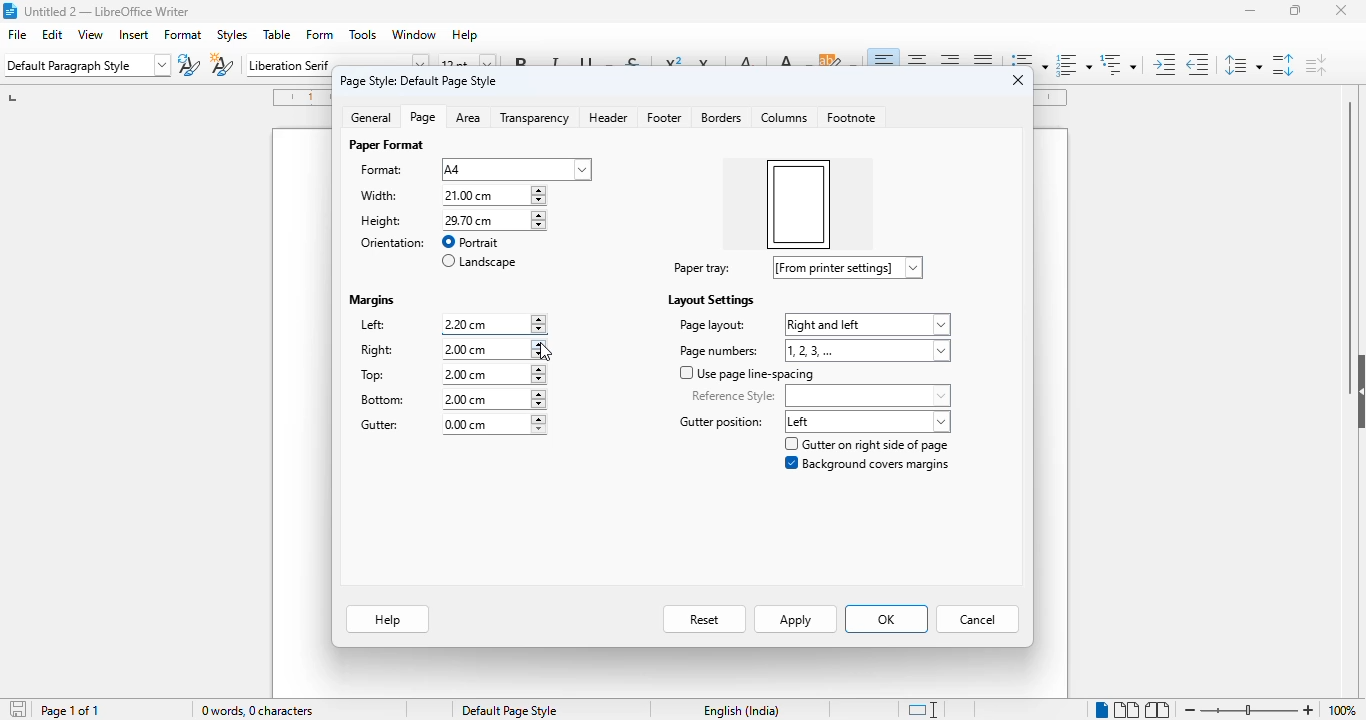 The height and width of the screenshot is (720, 1366). What do you see at coordinates (382, 399) in the screenshot?
I see `bottom: ` at bounding box center [382, 399].